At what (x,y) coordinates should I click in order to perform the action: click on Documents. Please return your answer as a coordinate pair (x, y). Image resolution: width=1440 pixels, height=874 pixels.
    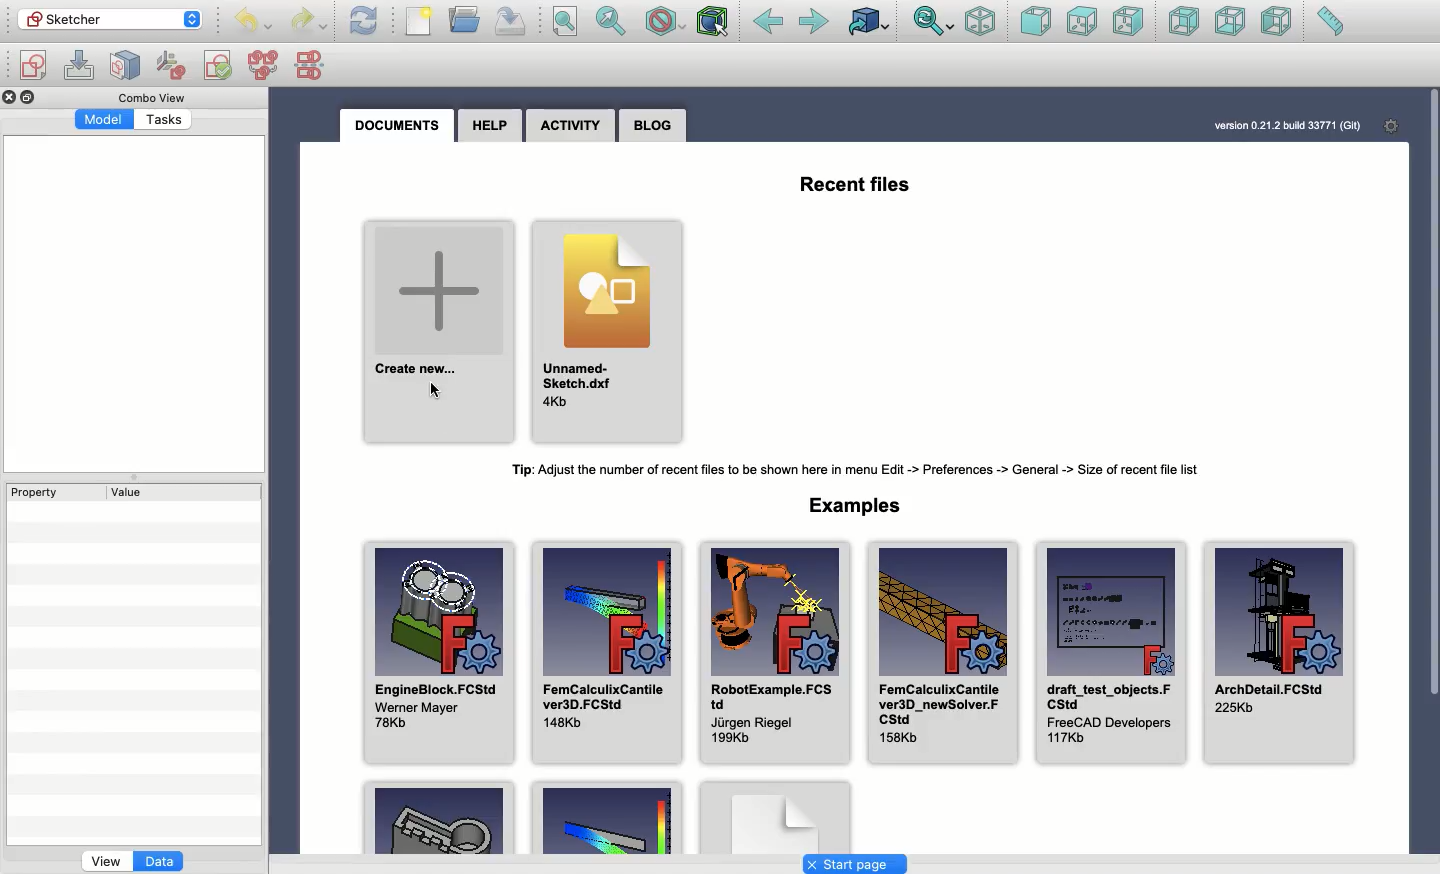
    Looking at the image, I should click on (397, 128).